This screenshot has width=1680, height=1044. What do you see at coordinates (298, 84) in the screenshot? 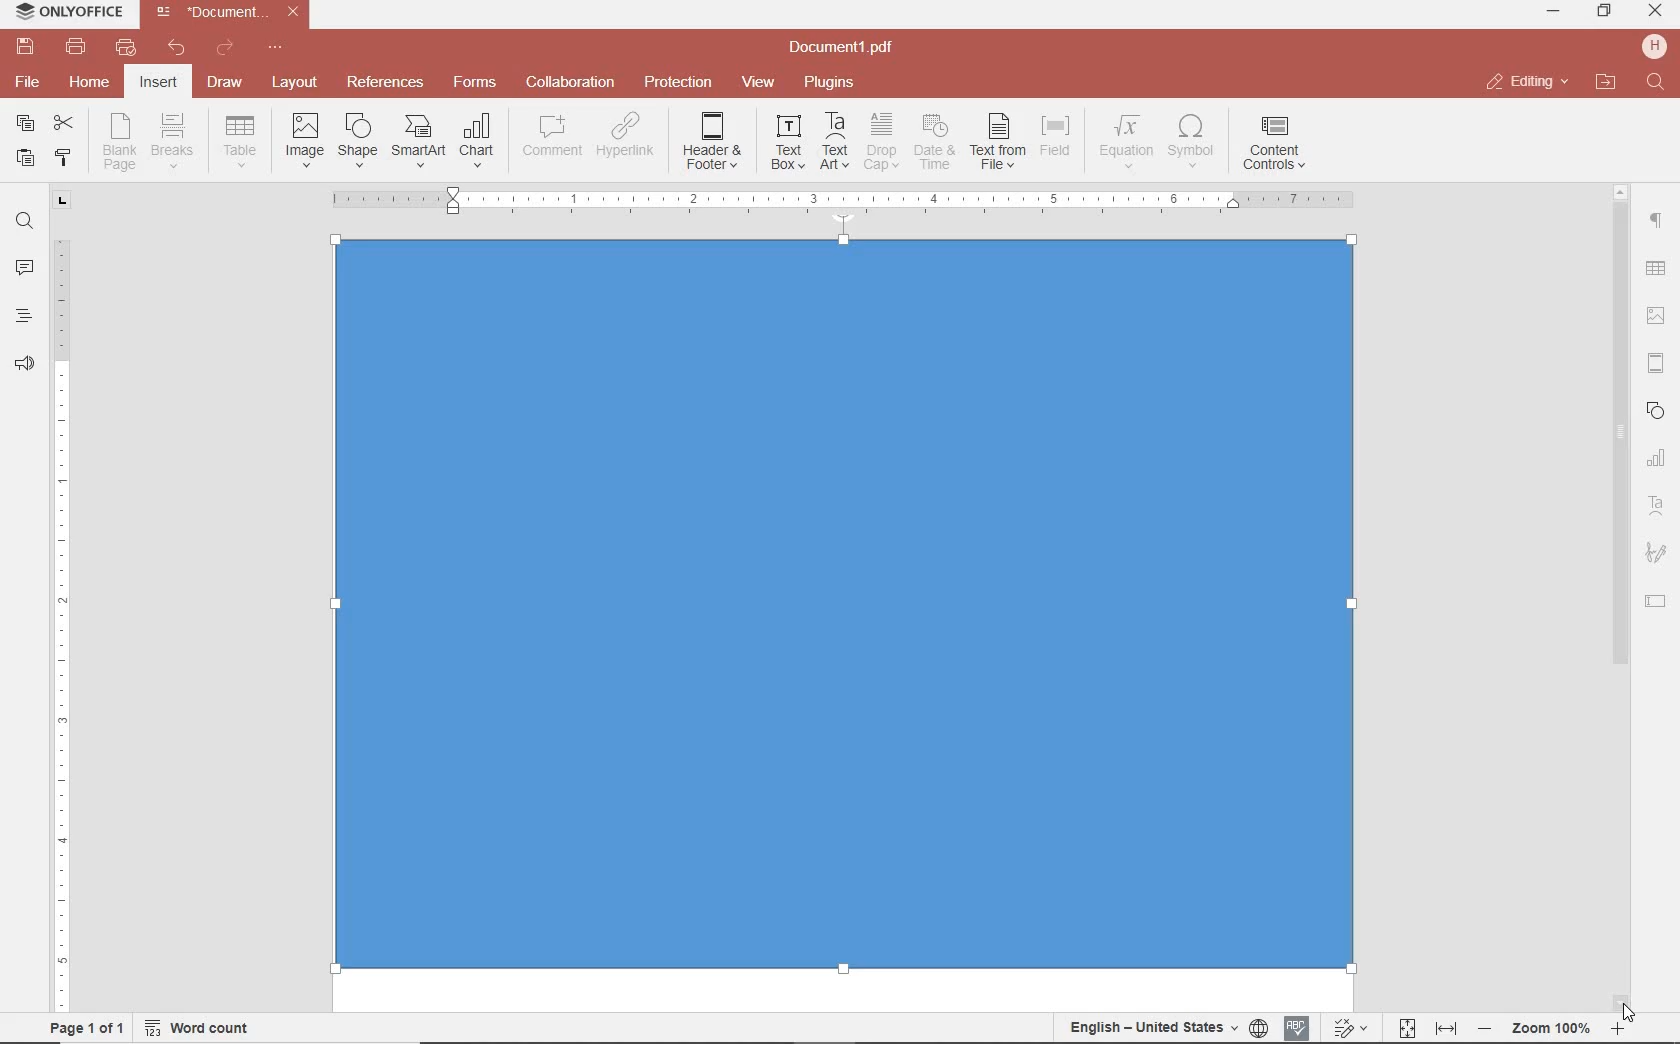
I see `layout` at bounding box center [298, 84].